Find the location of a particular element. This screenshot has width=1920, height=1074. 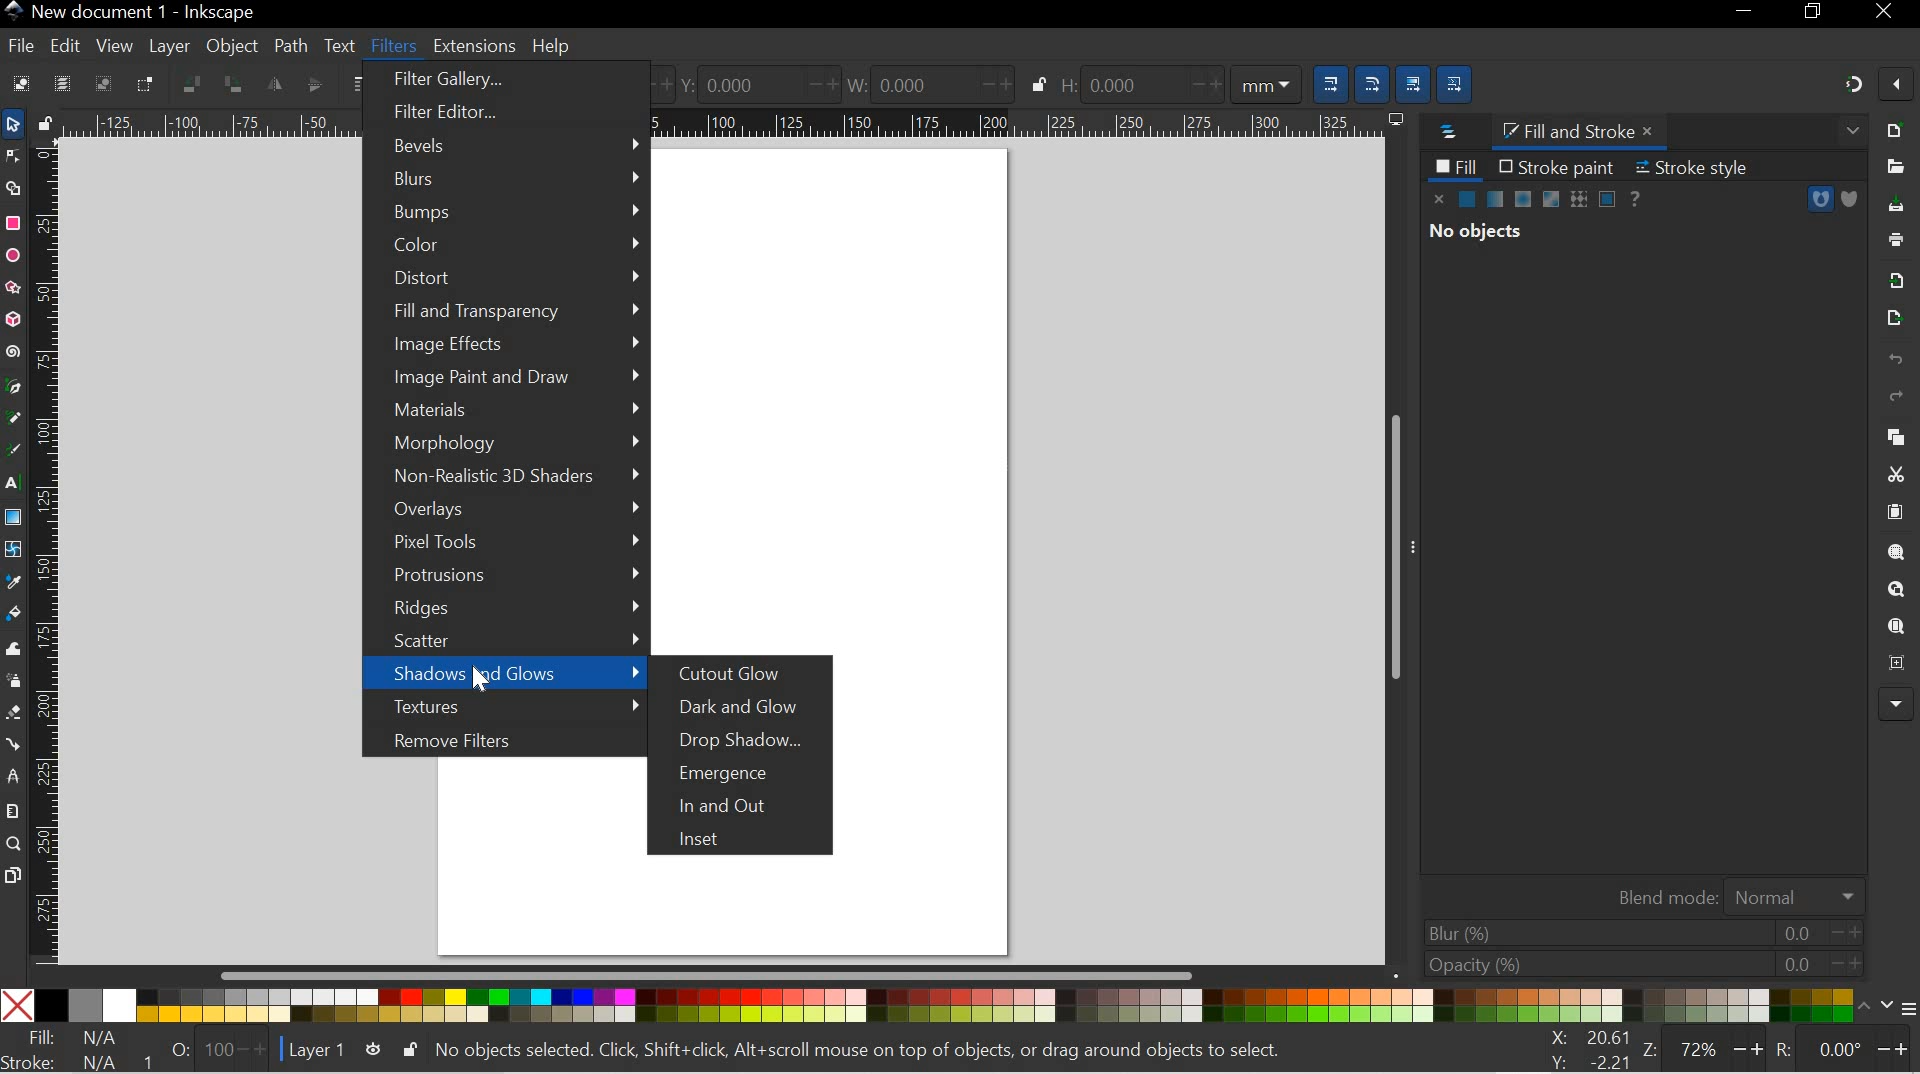

INSERT is located at coordinates (747, 841).